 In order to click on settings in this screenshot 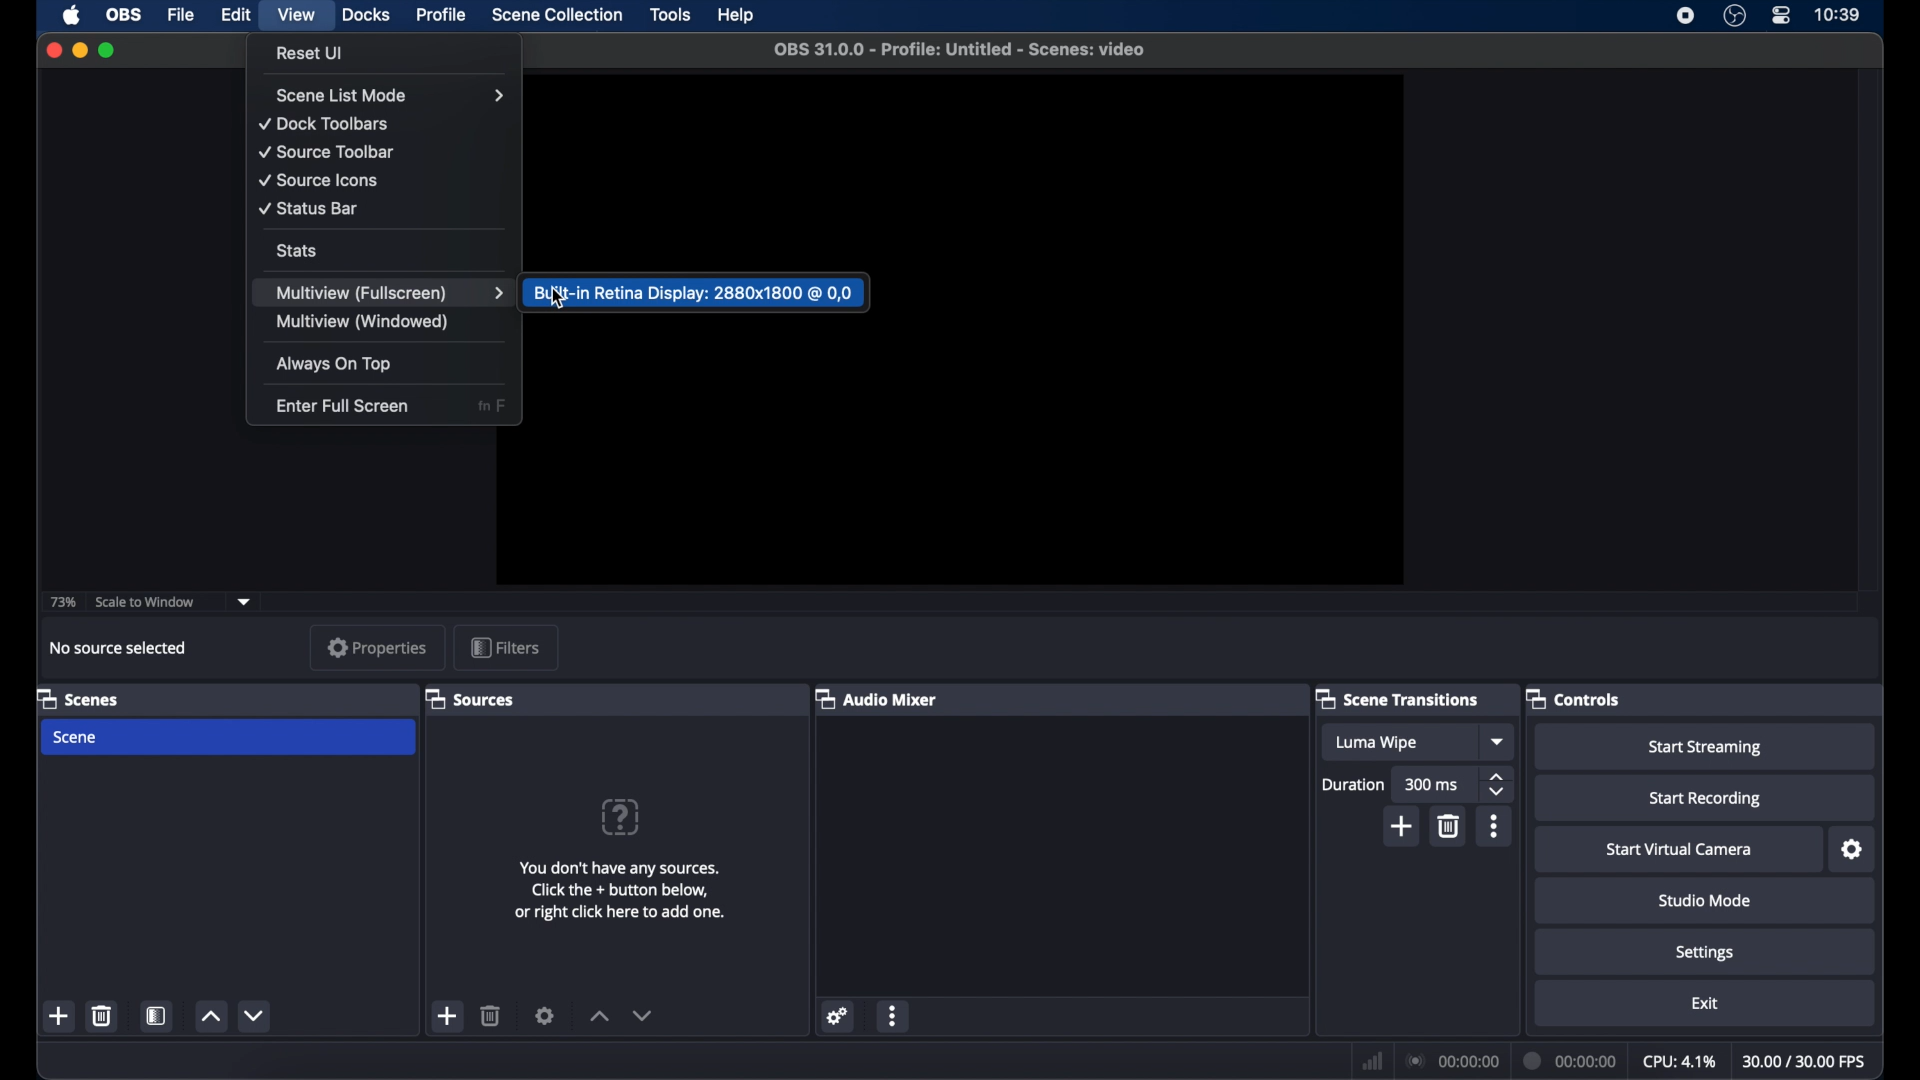, I will do `click(1852, 848)`.